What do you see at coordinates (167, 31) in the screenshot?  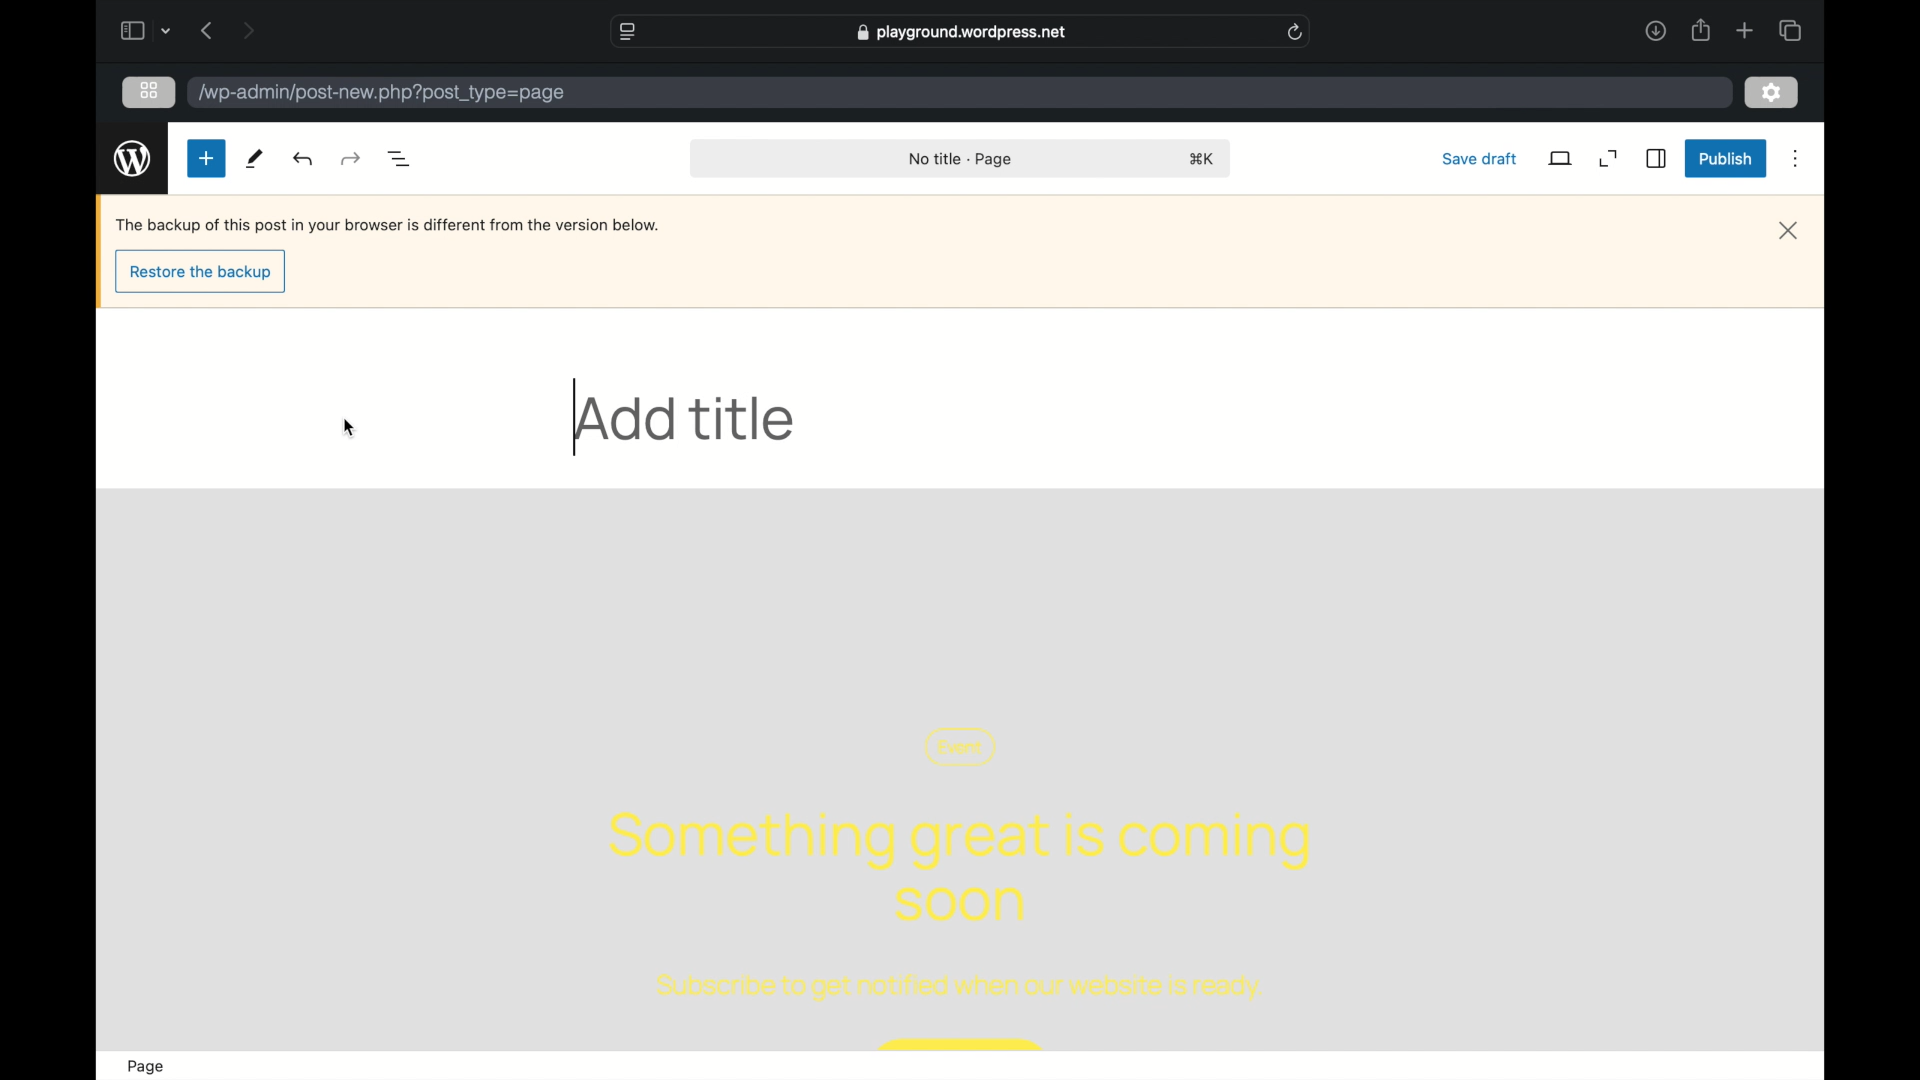 I see `dropdown` at bounding box center [167, 31].